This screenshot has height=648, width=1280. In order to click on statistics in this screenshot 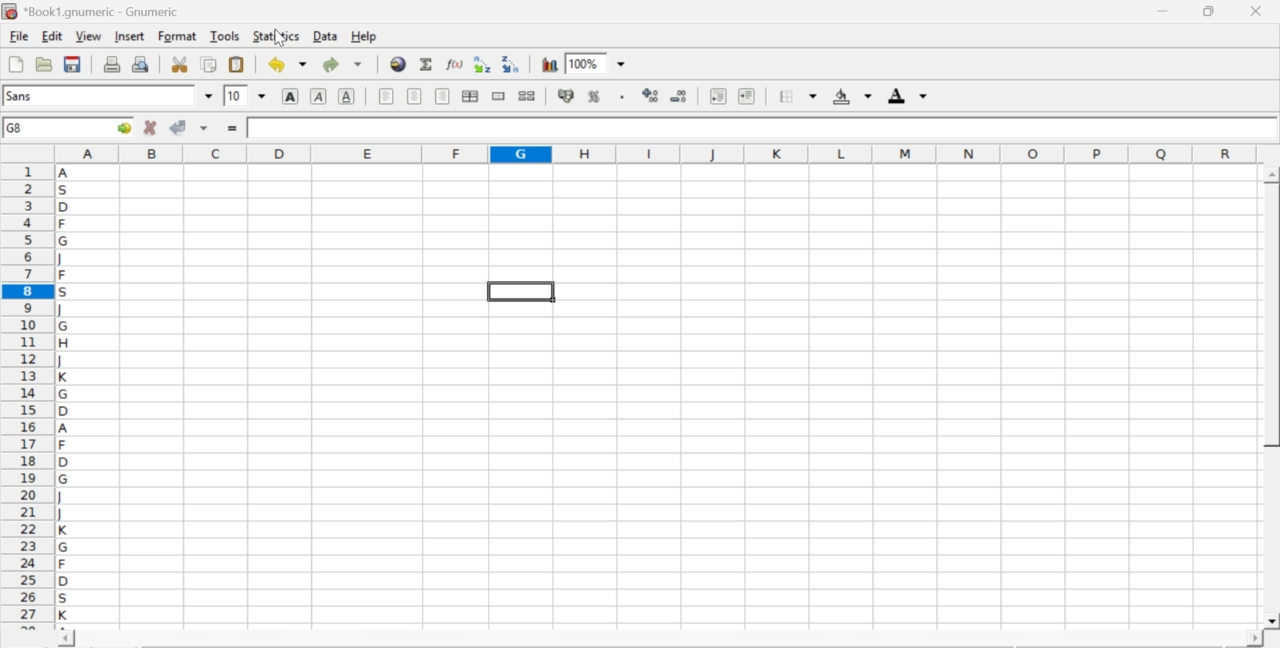, I will do `click(274, 36)`.